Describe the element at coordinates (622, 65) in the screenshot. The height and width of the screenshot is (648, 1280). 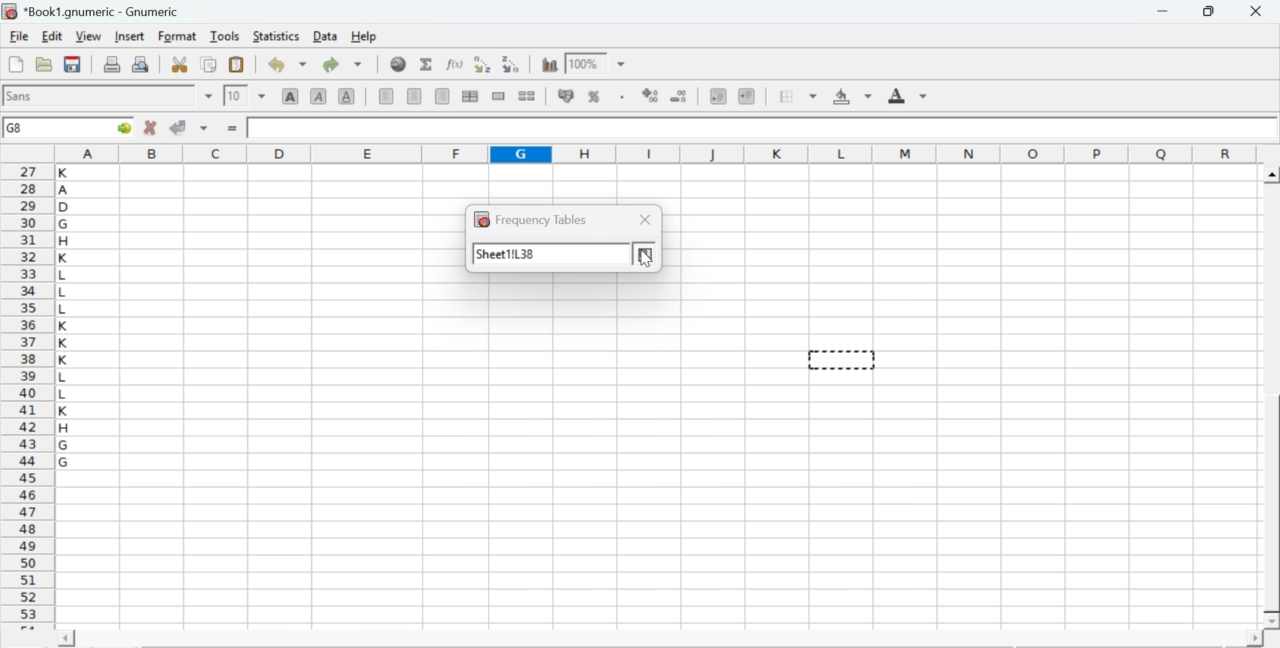
I see `drop down` at that location.